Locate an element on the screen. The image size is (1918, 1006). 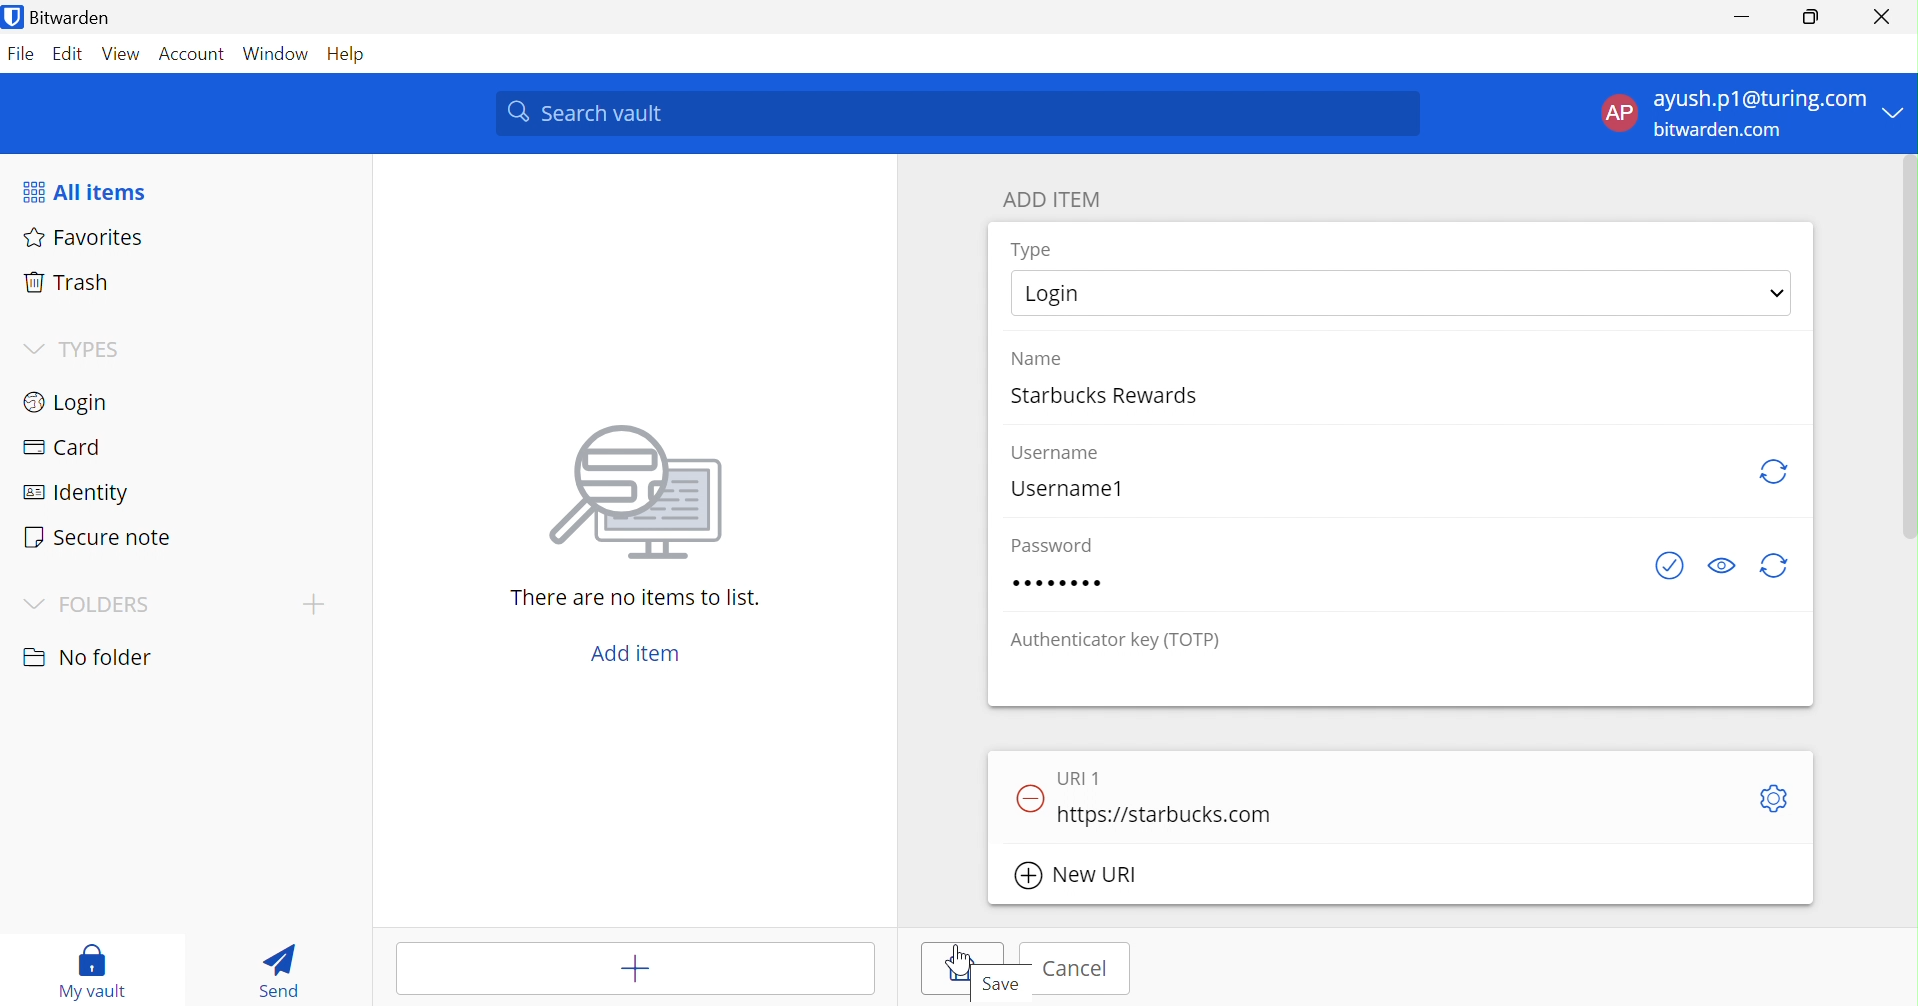
Username1 is located at coordinates (1069, 487).